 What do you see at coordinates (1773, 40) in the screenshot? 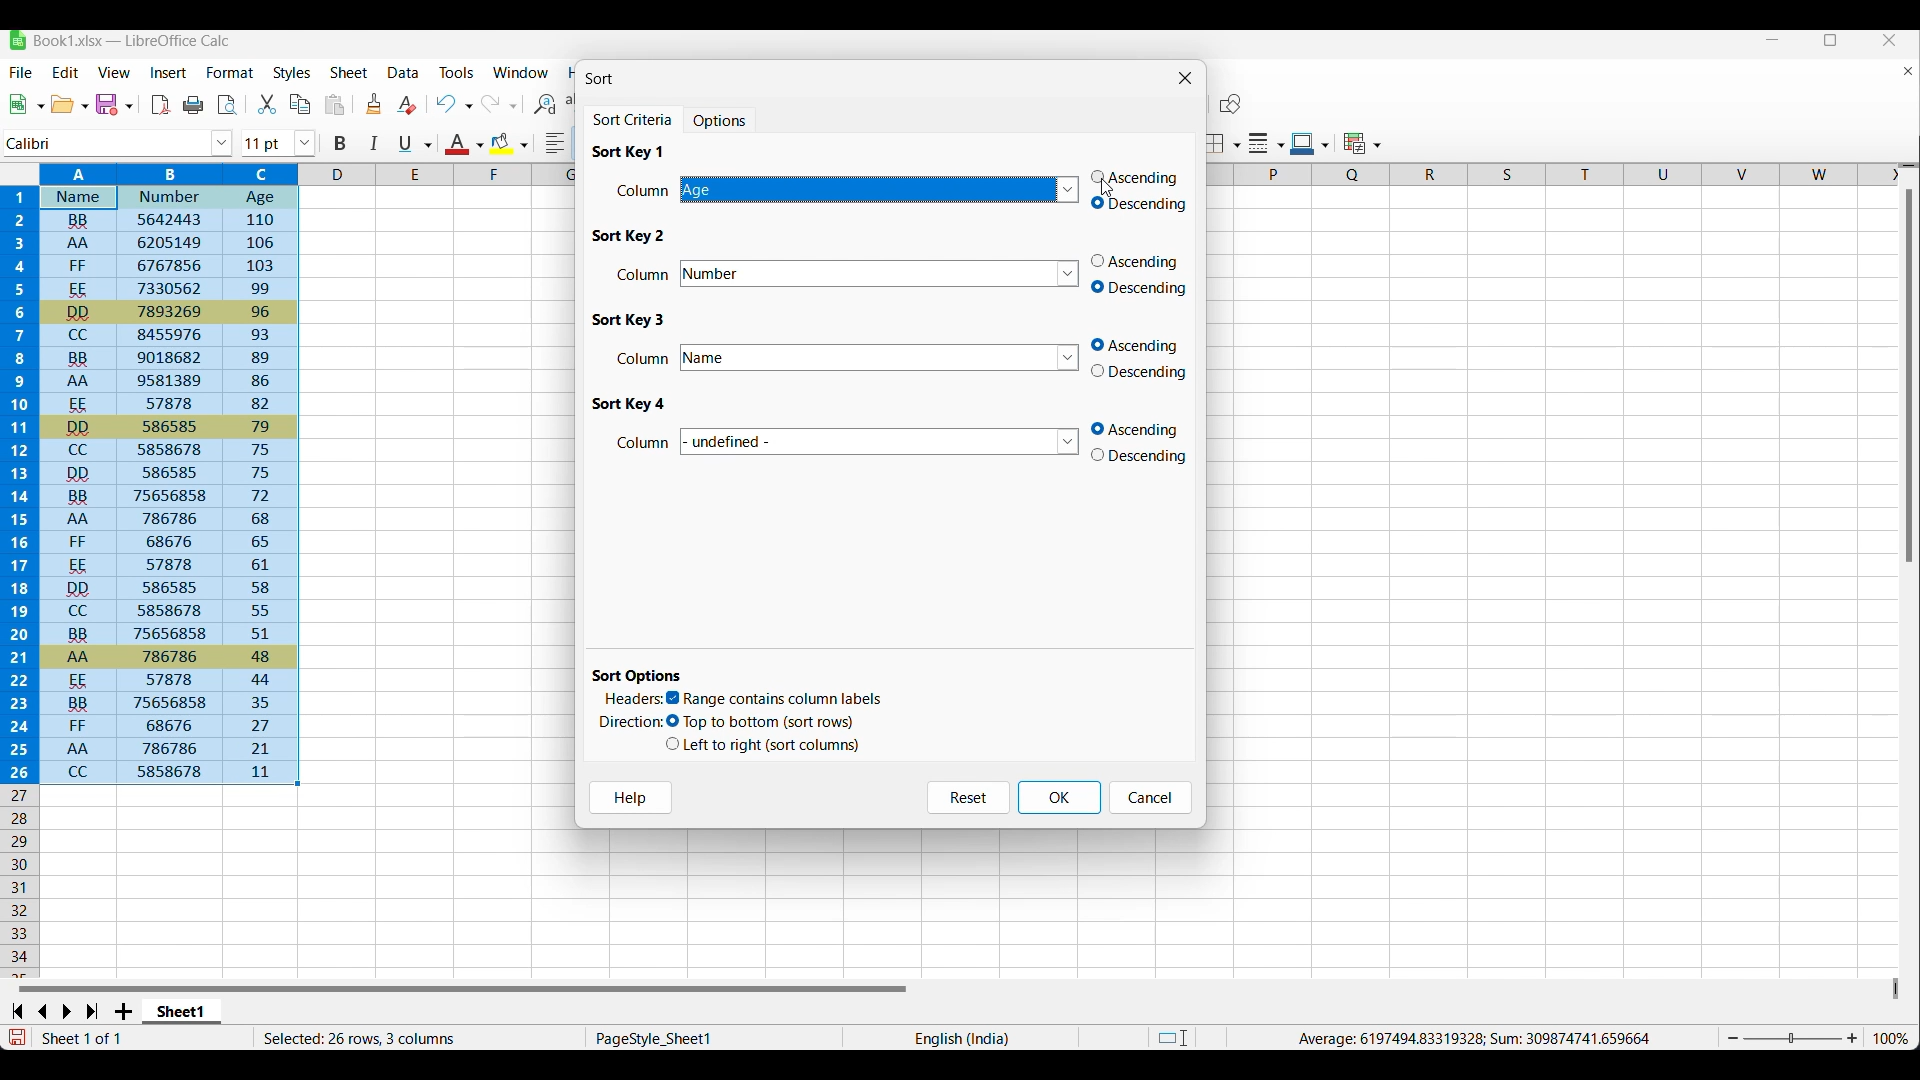
I see `Minimize` at bounding box center [1773, 40].